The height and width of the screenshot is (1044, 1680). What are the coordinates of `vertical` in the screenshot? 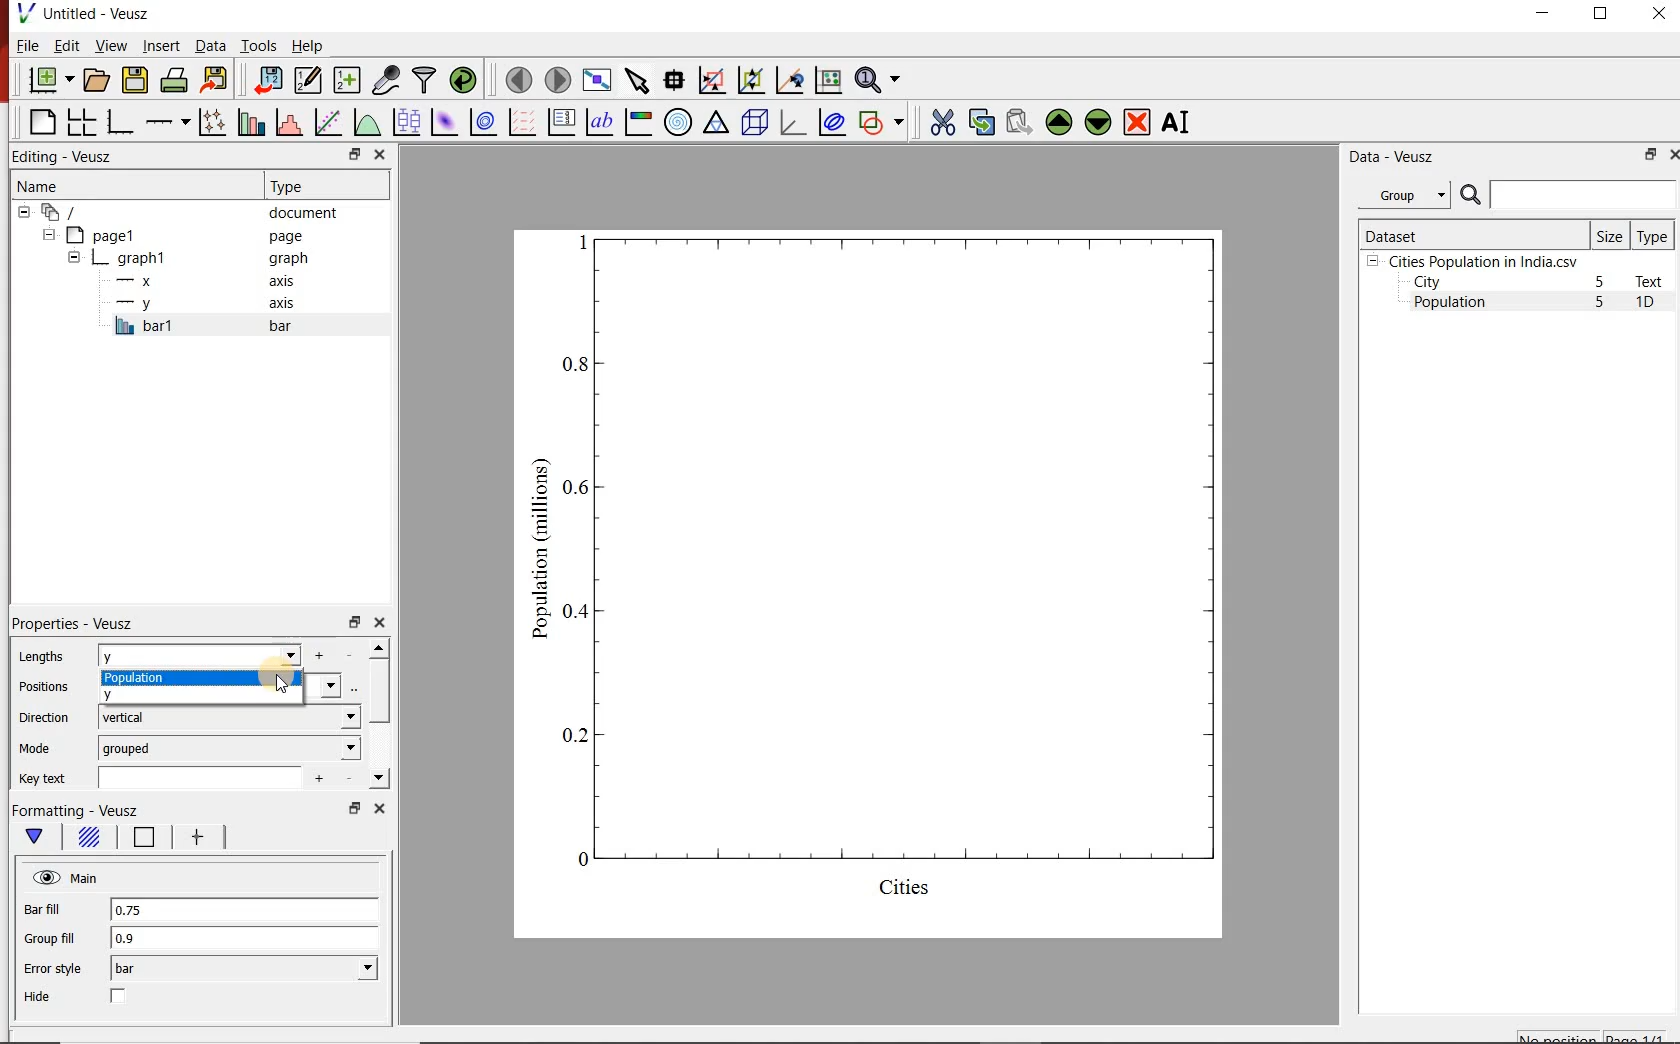 It's located at (228, 717).